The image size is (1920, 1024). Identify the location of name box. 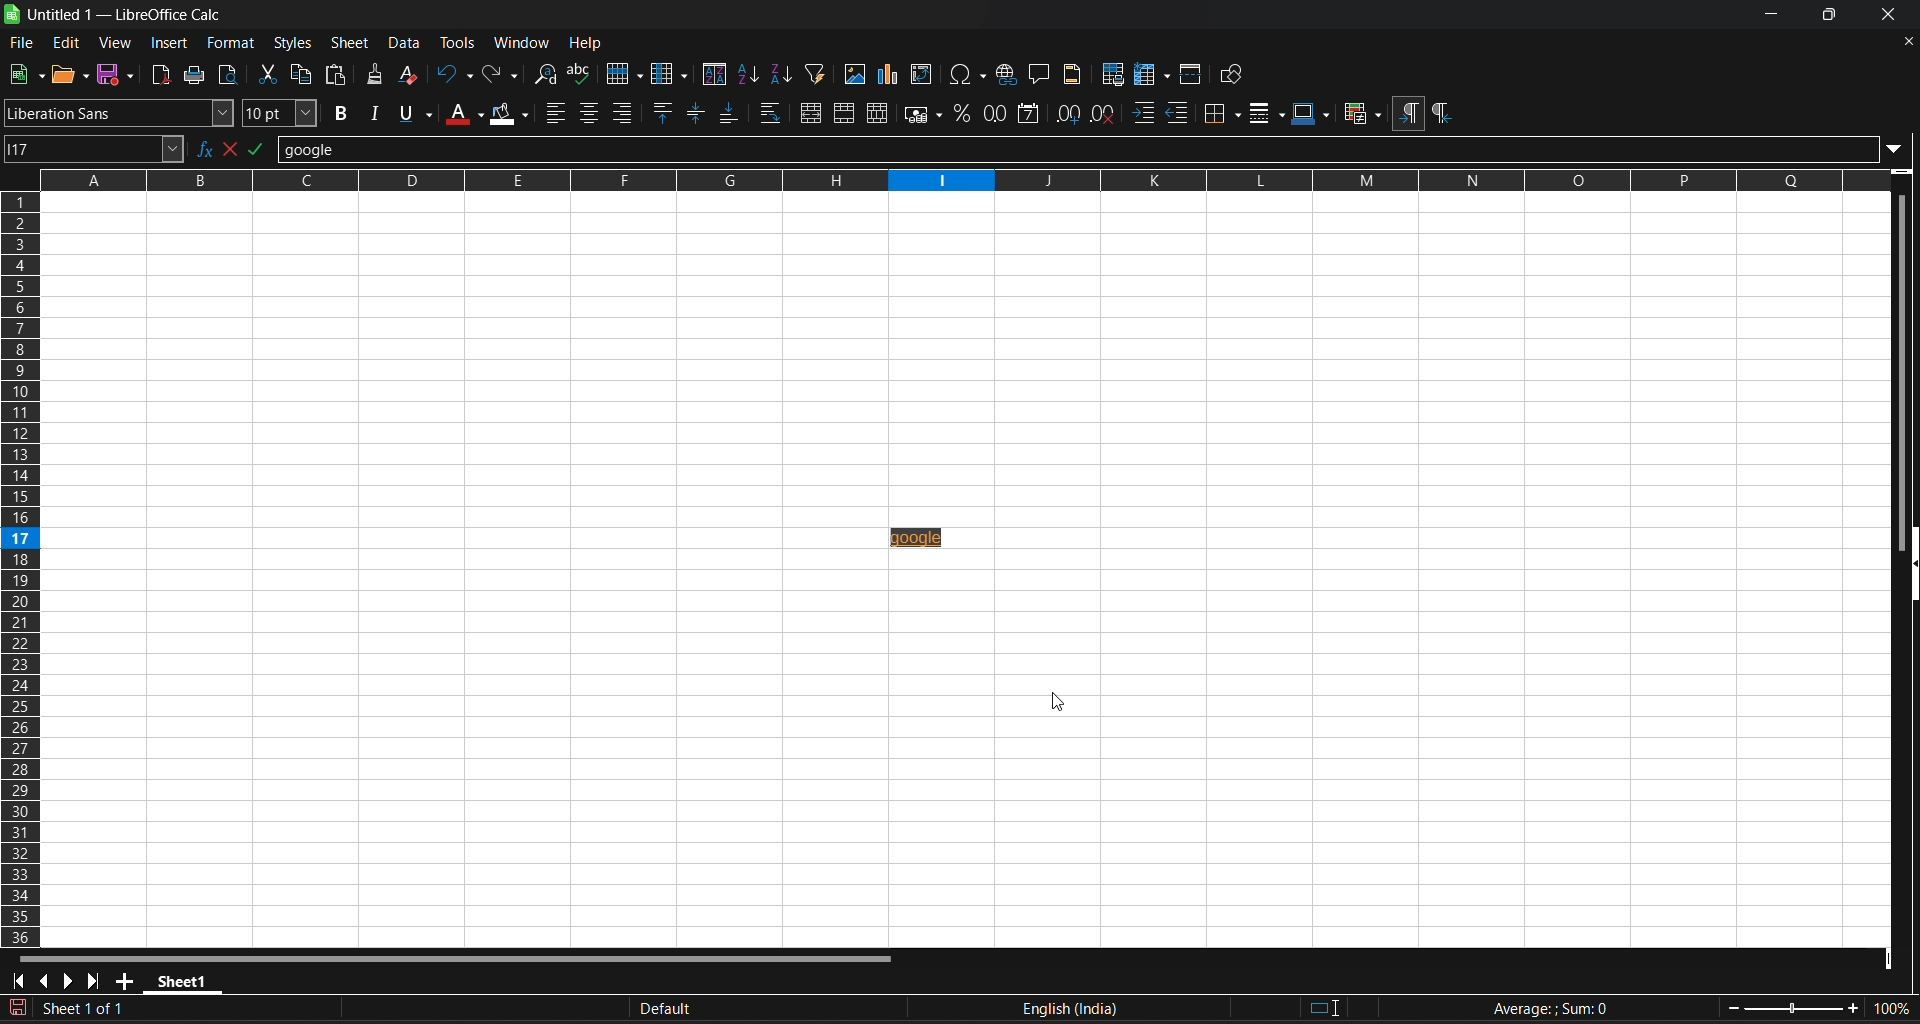
(96, 149).